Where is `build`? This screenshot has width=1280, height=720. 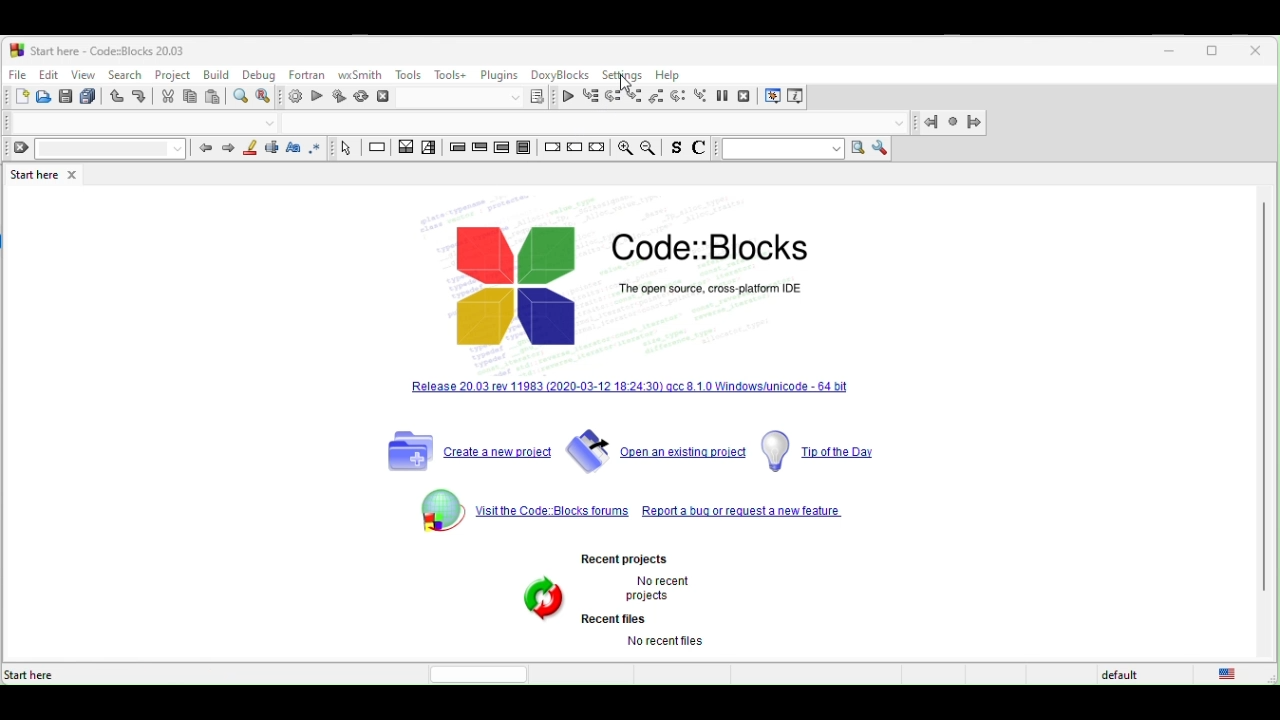 build is located at coordinates (295, 97).